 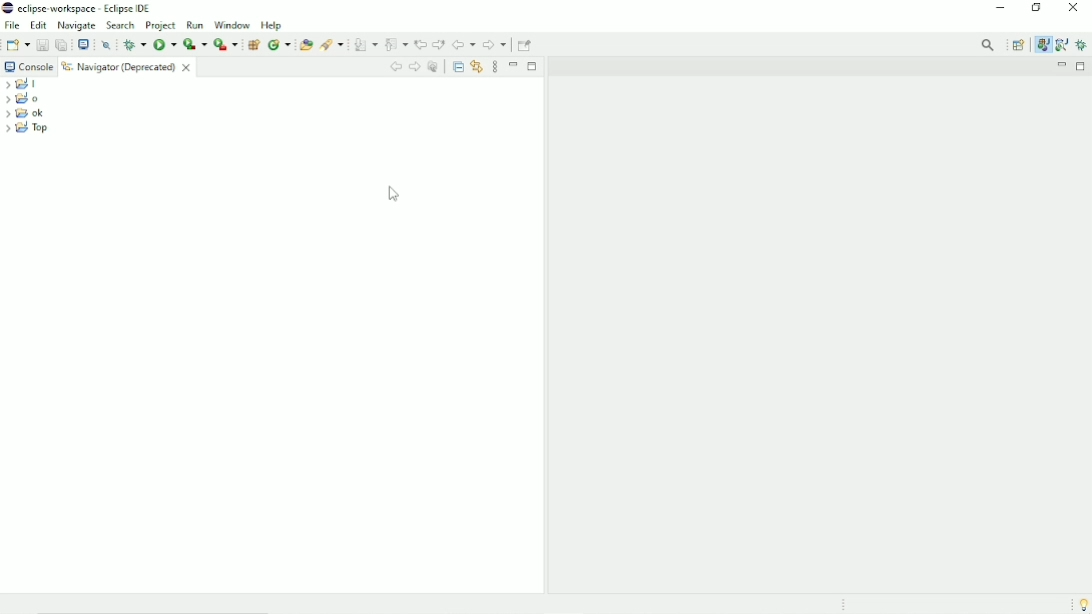 What do you see at coordinates (12, 25) in the screenshot?
I see `File` at bounding box center [12, 25].